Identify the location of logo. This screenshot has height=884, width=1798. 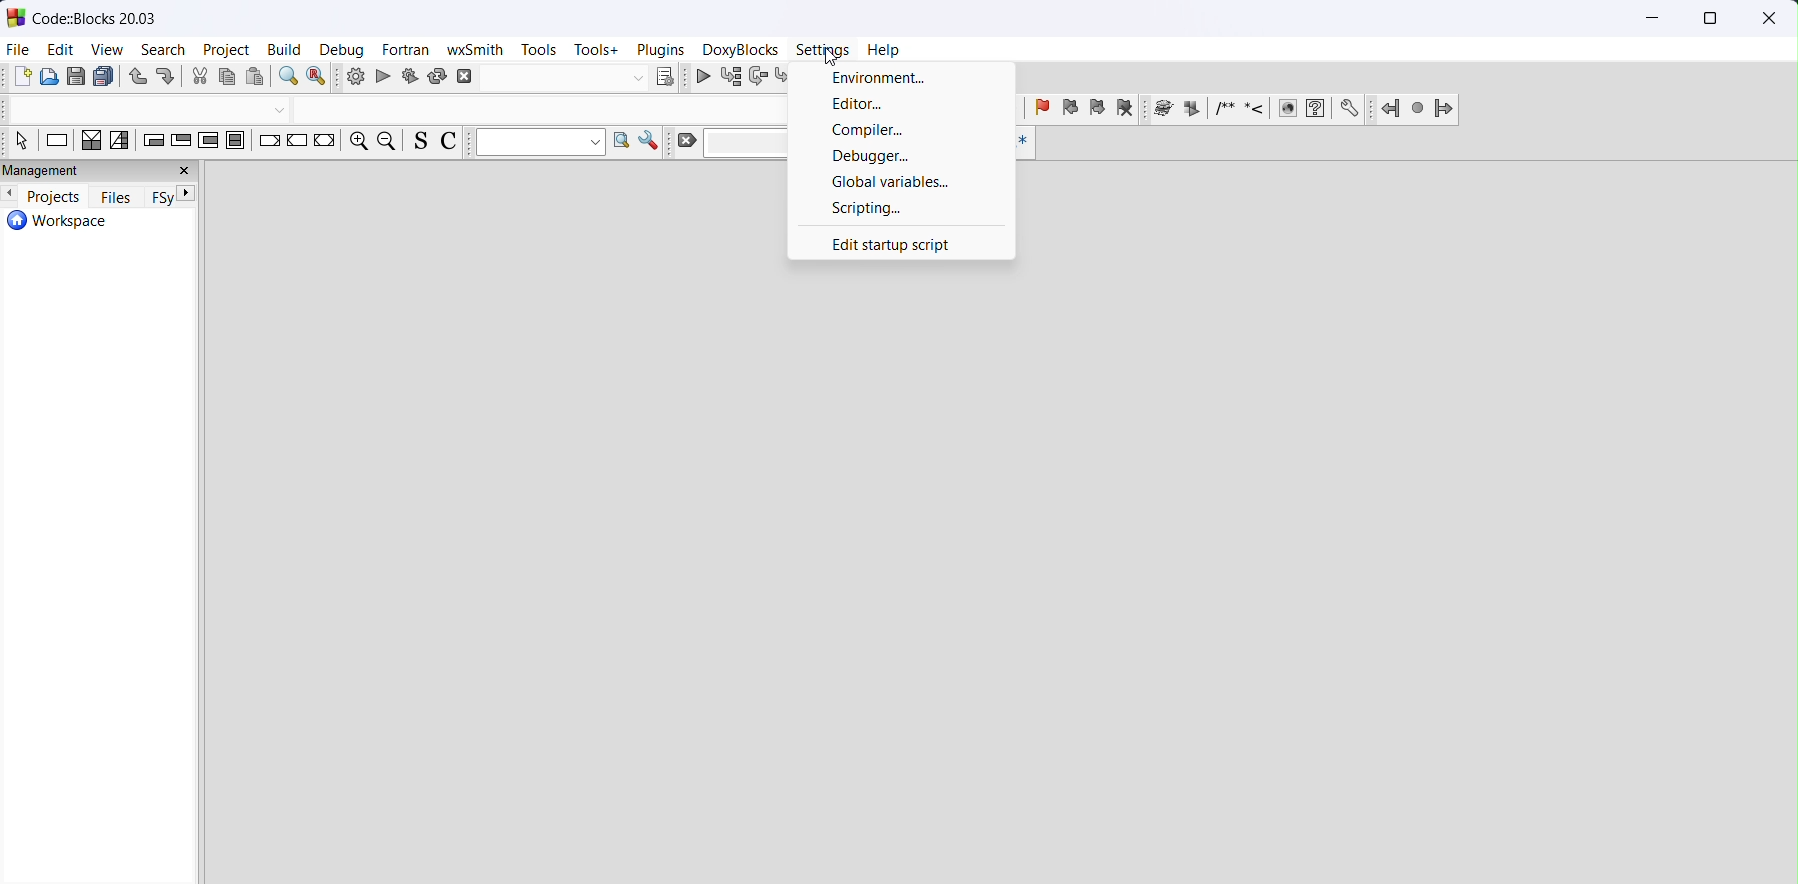
(17, 17).